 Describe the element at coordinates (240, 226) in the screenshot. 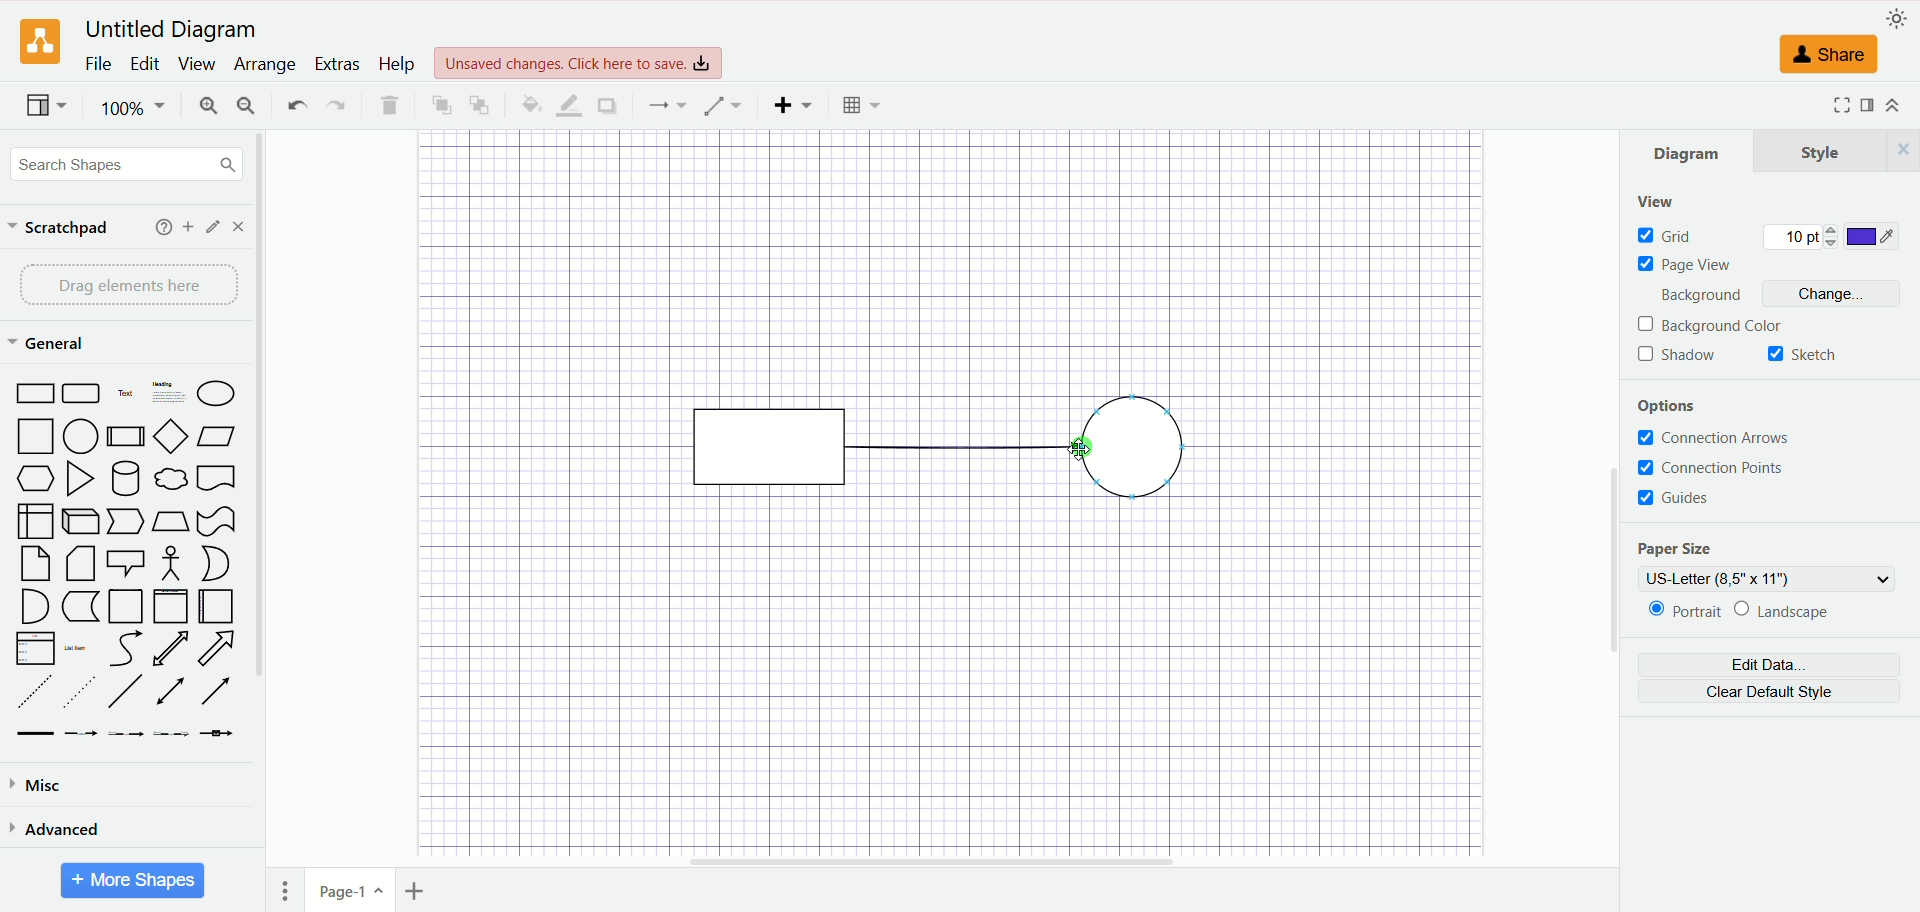

I see `close` at that location.